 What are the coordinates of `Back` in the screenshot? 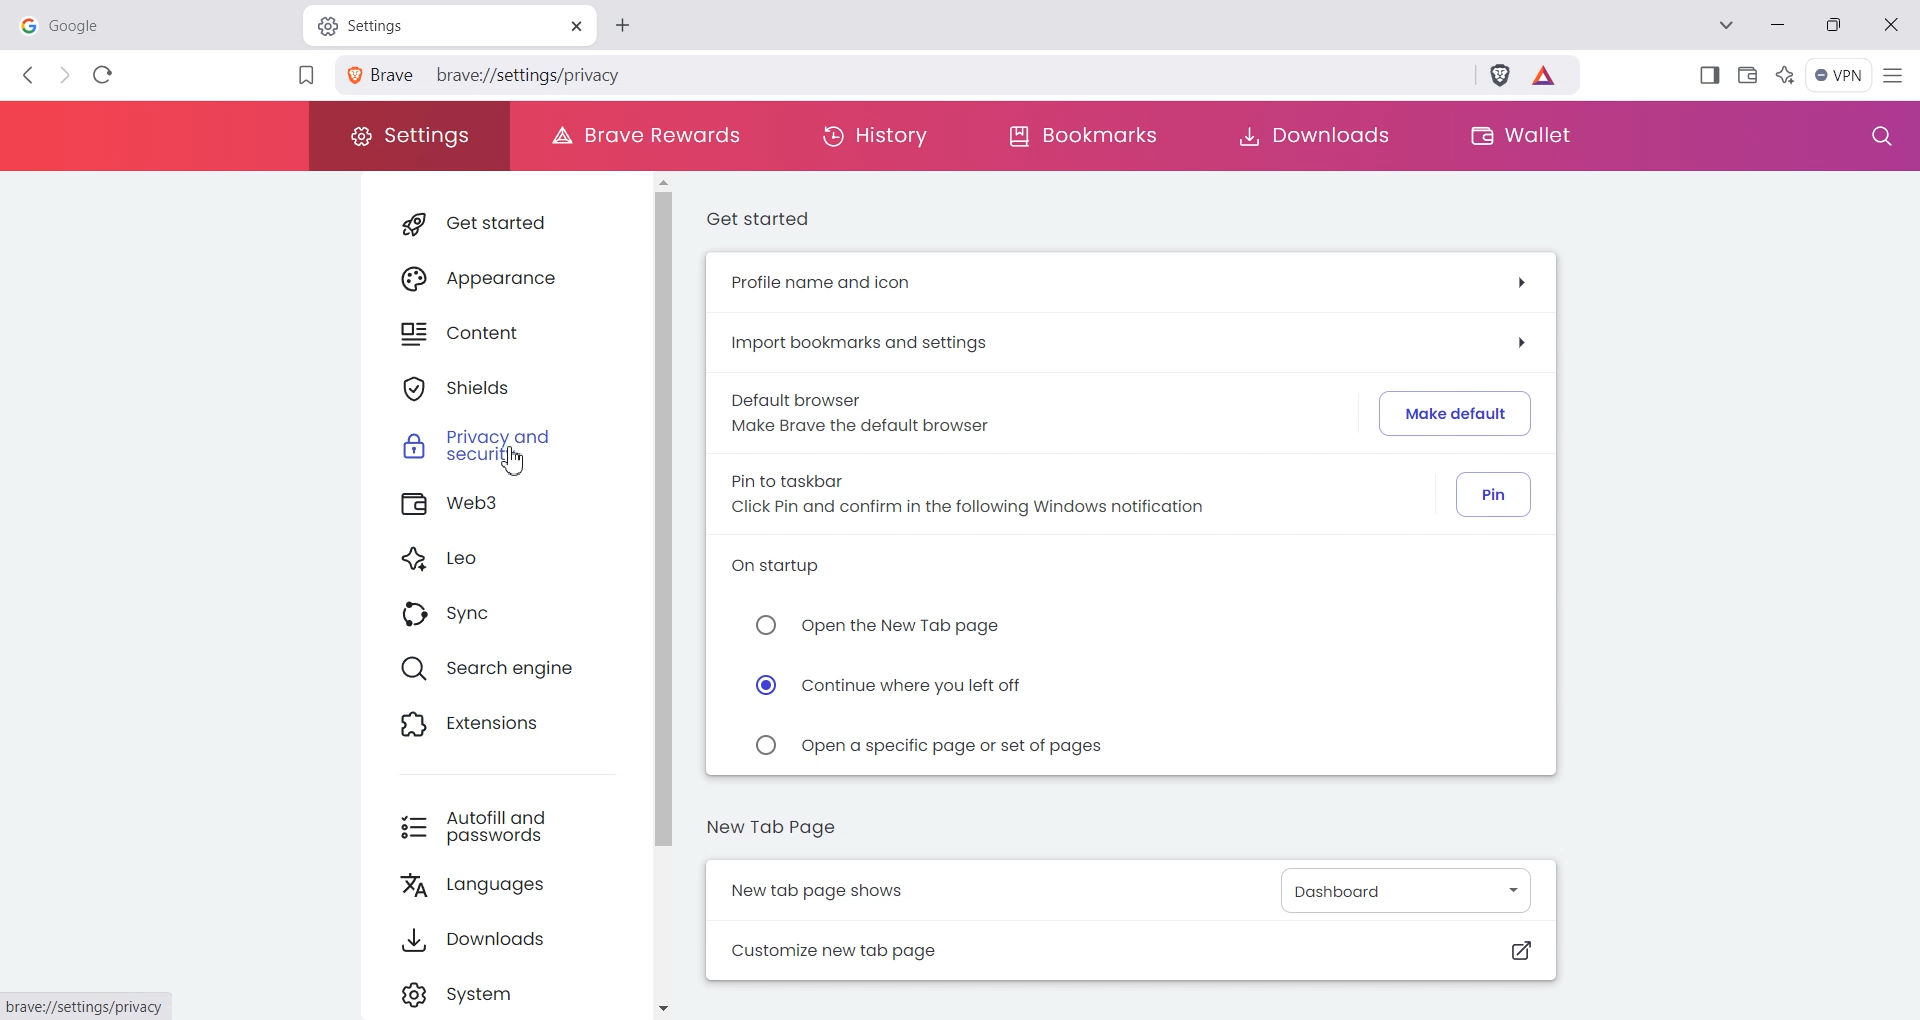 It's located at (30, 75).